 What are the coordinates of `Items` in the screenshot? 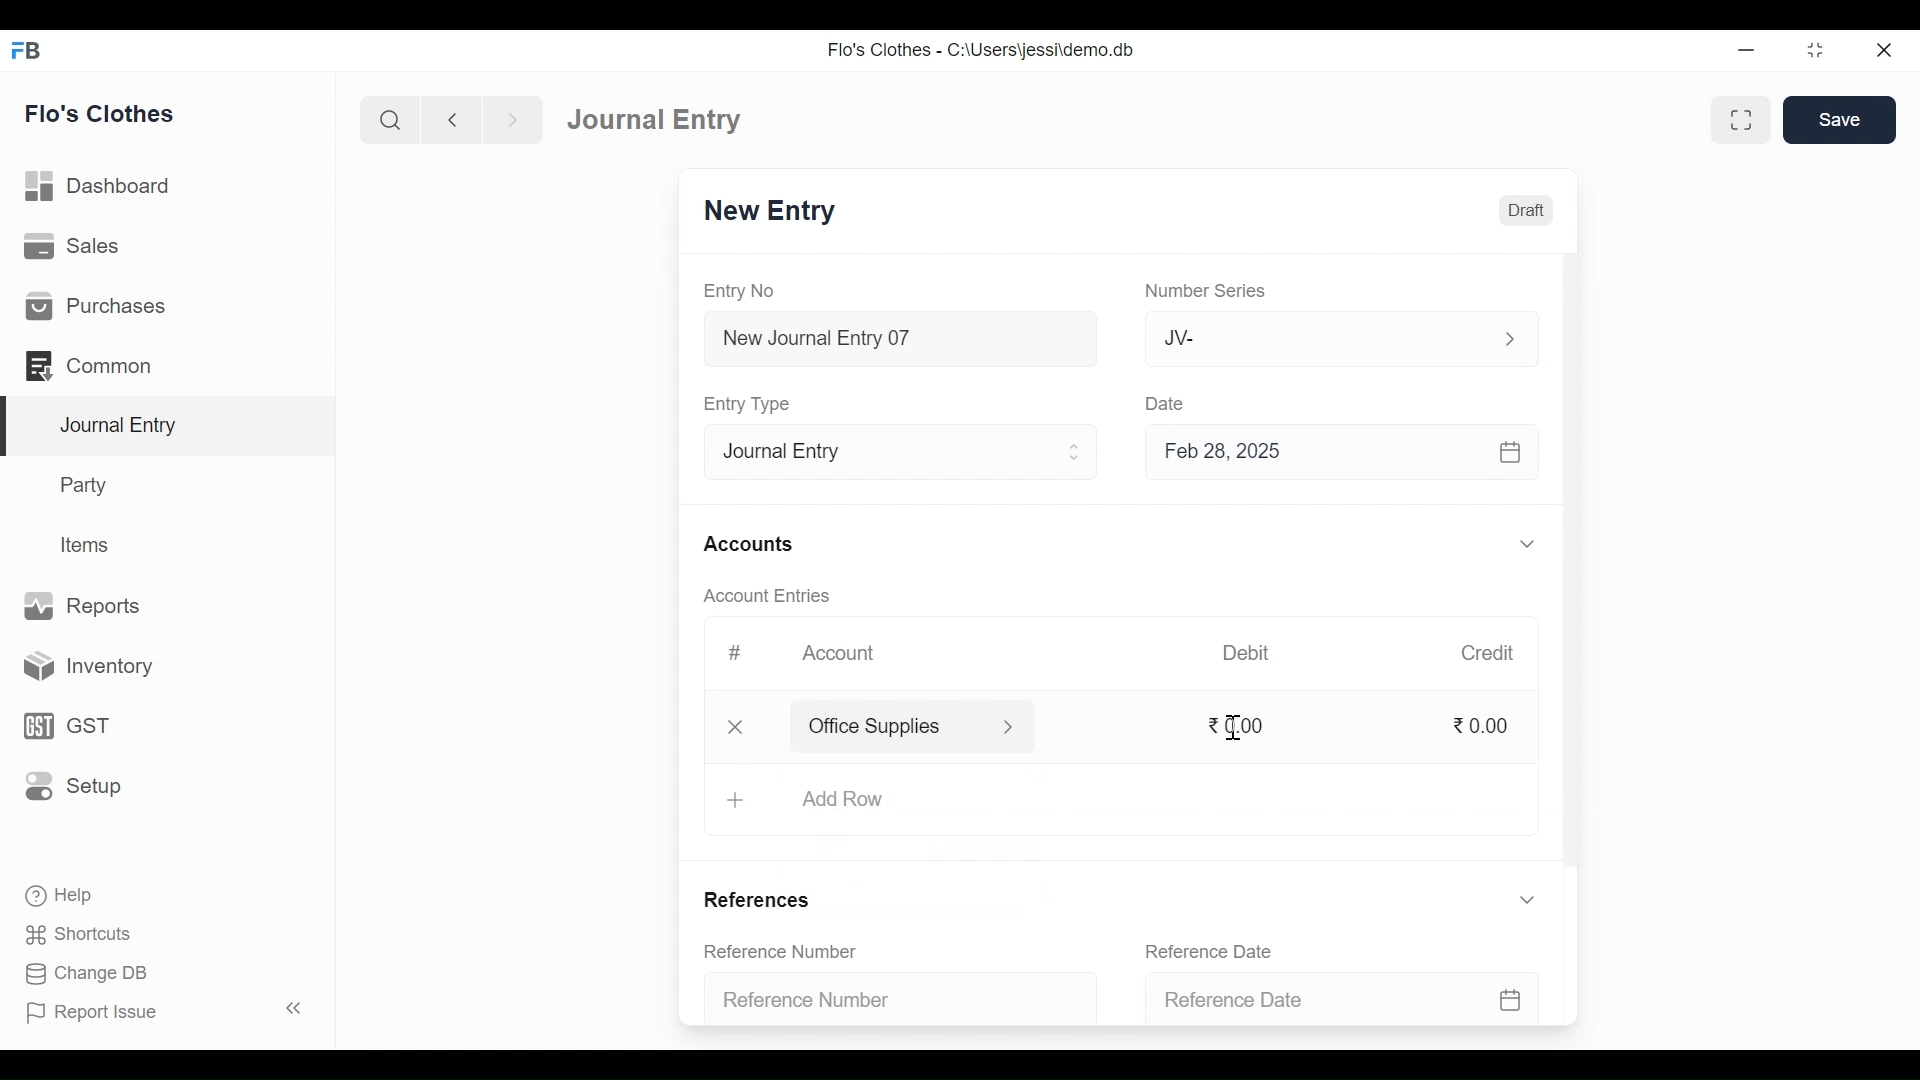 It's located at (88, 545).